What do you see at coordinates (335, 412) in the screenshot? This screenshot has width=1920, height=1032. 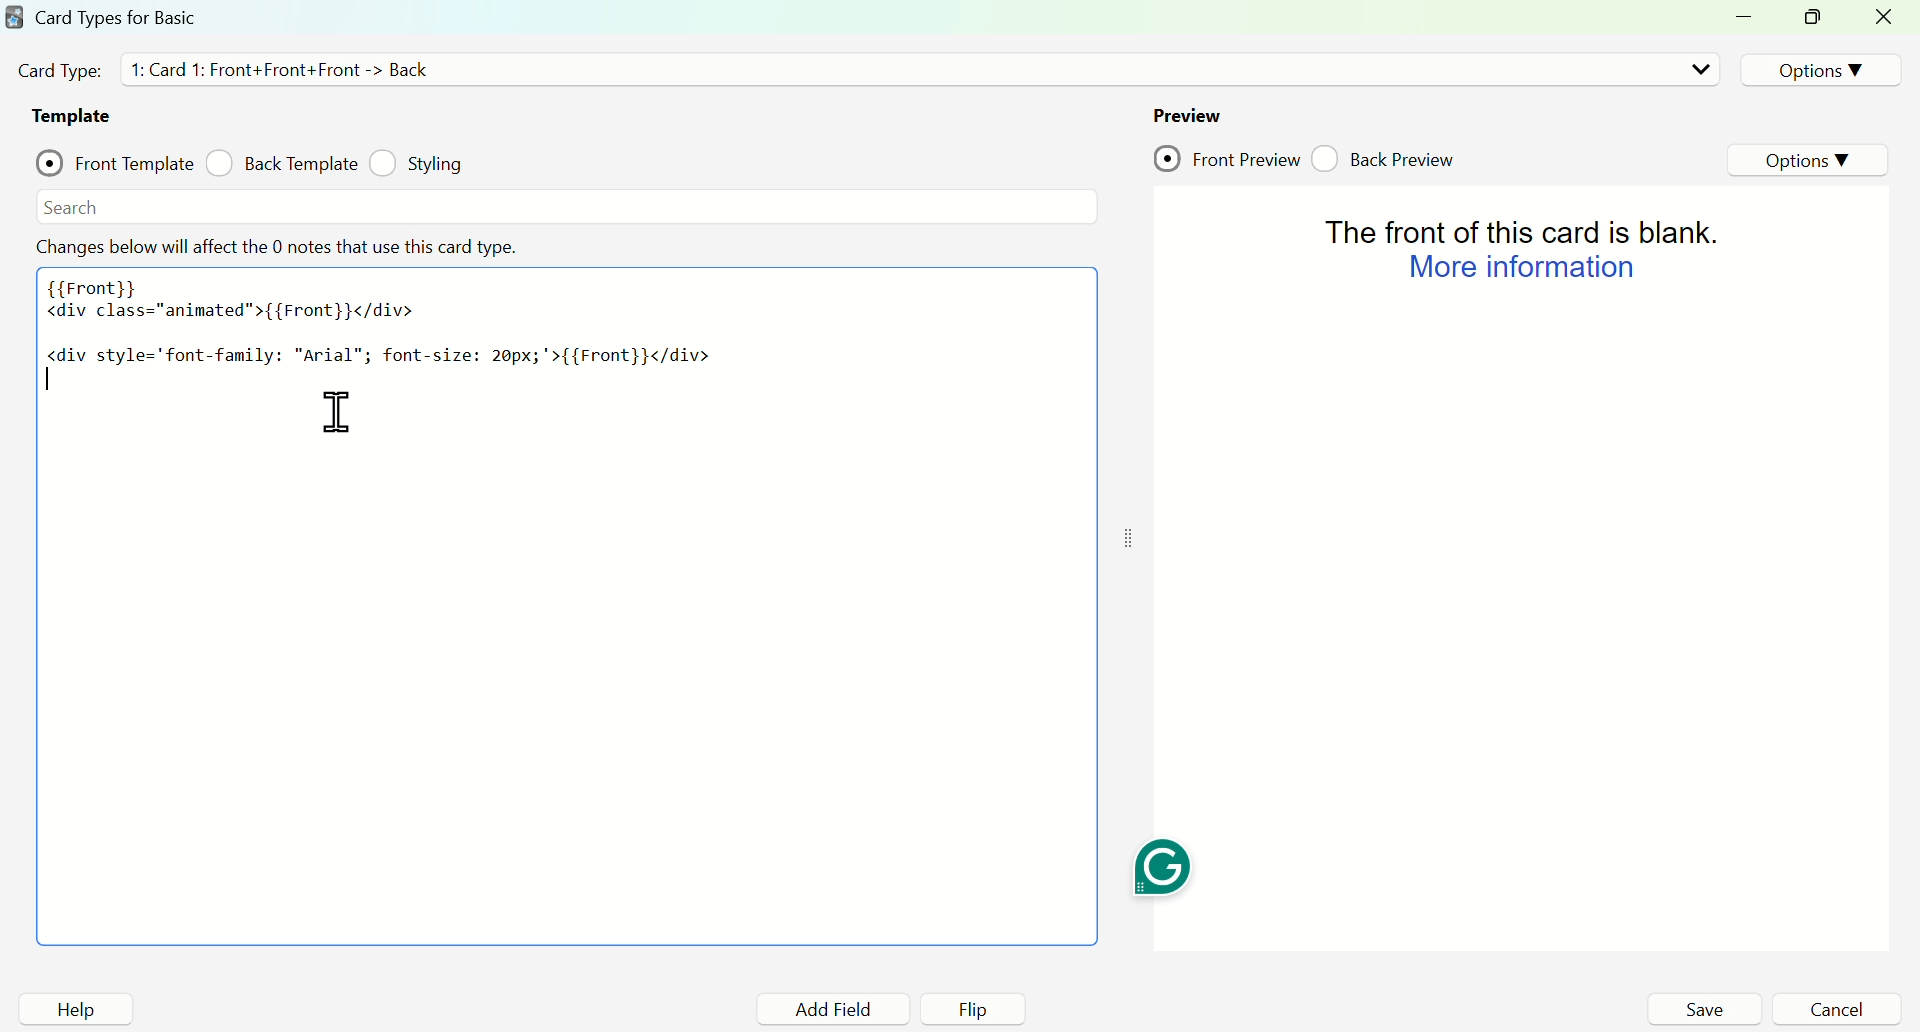 I see `cursor` at bounding box center [335, 412].